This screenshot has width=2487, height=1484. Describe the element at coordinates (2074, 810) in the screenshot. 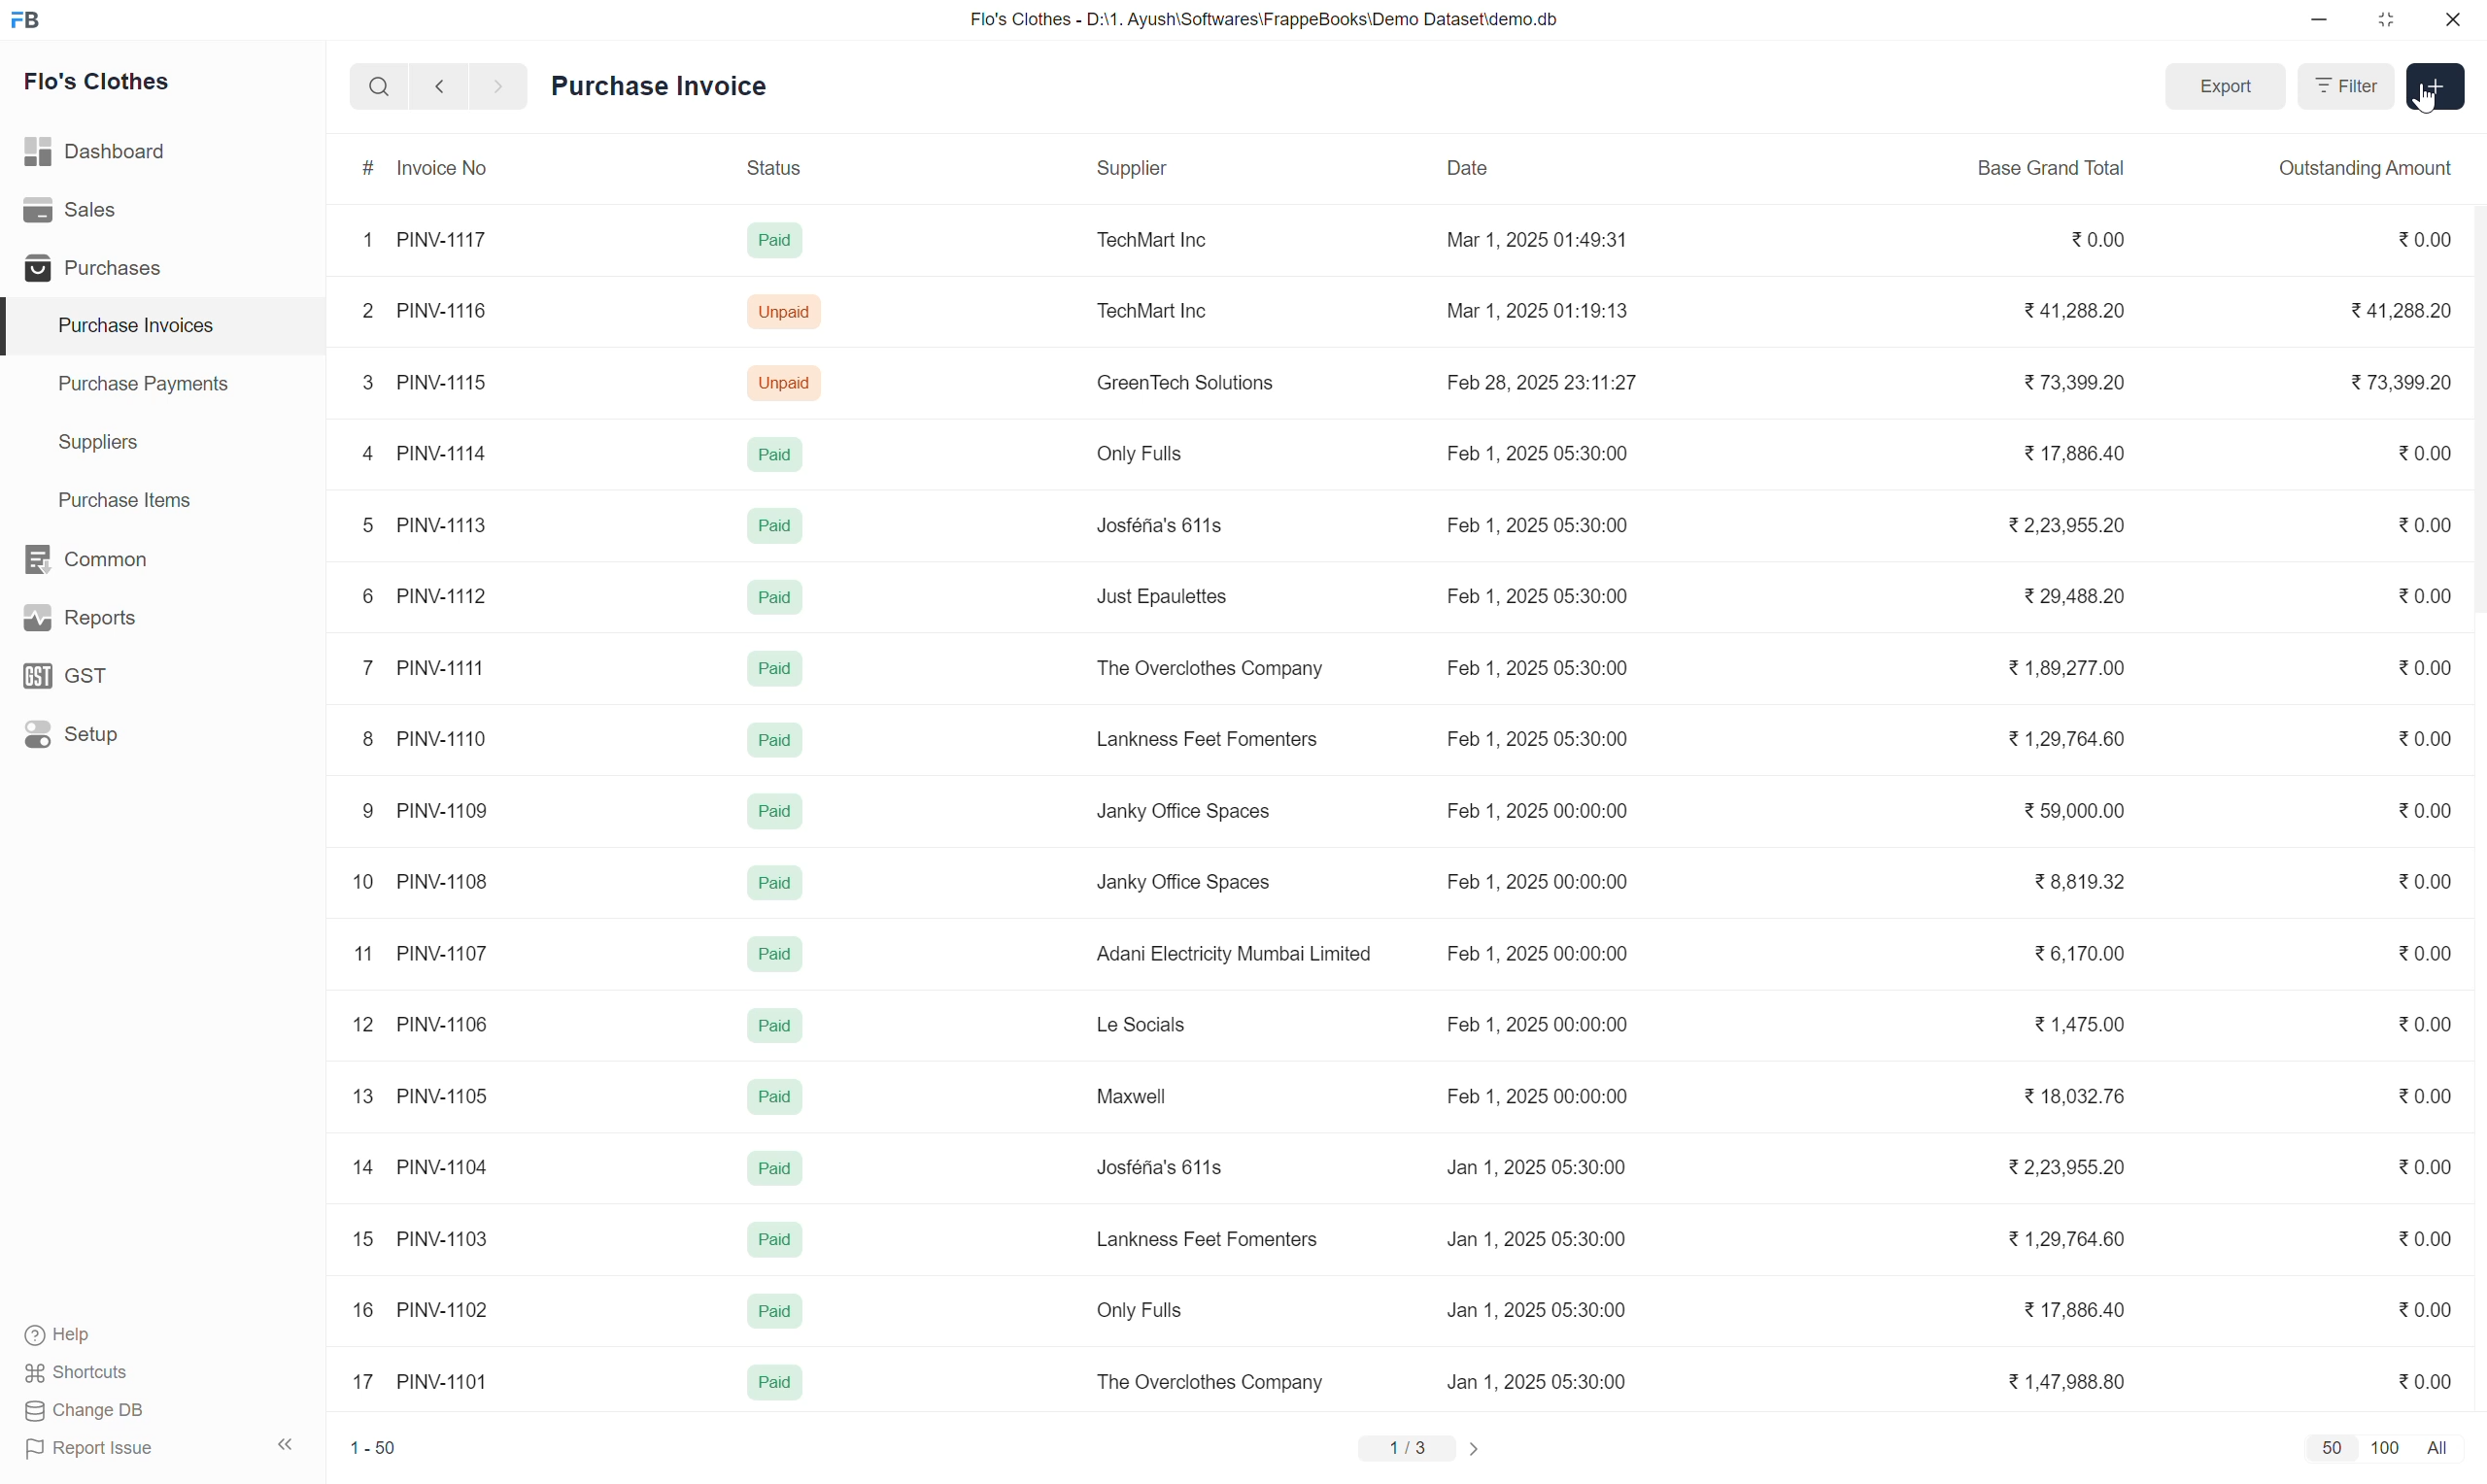

I see `59,000.00` at that location.